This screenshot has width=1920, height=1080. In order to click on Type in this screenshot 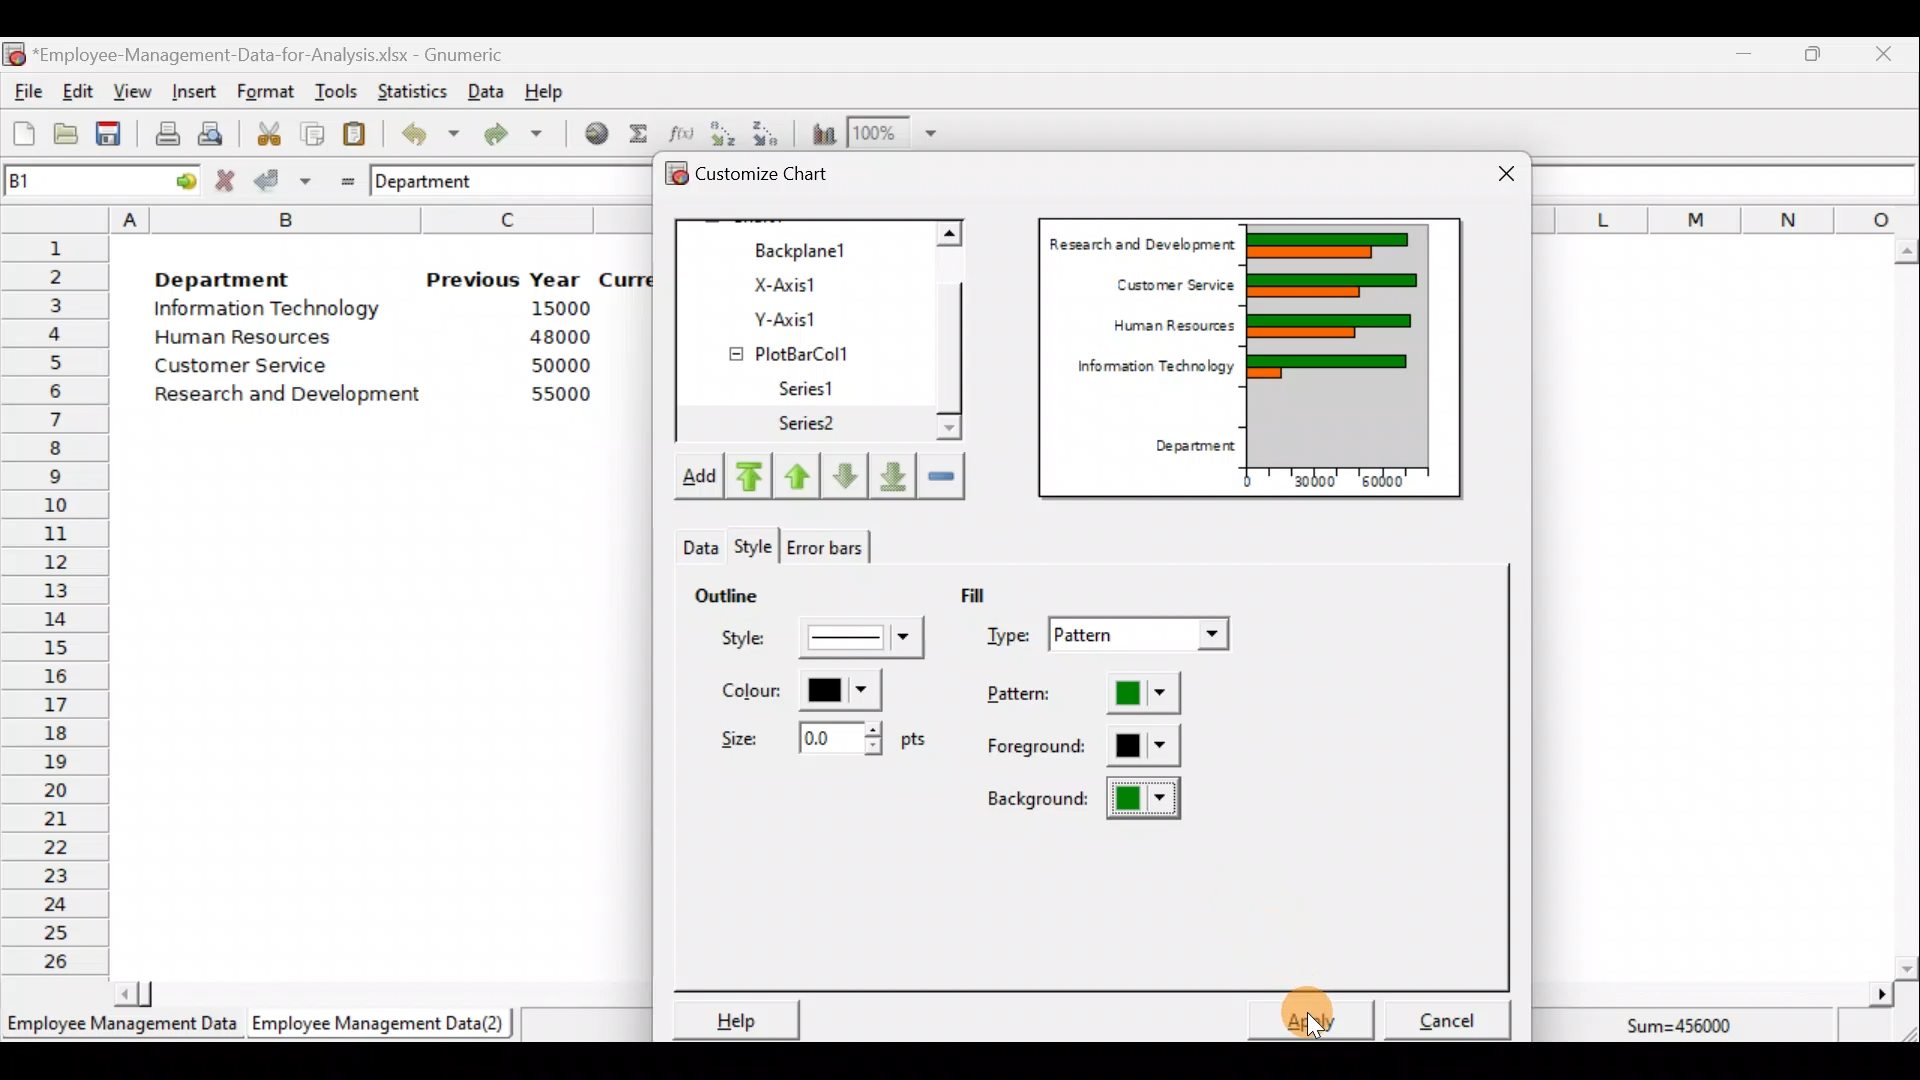, I will do `click(1112, 637)`.